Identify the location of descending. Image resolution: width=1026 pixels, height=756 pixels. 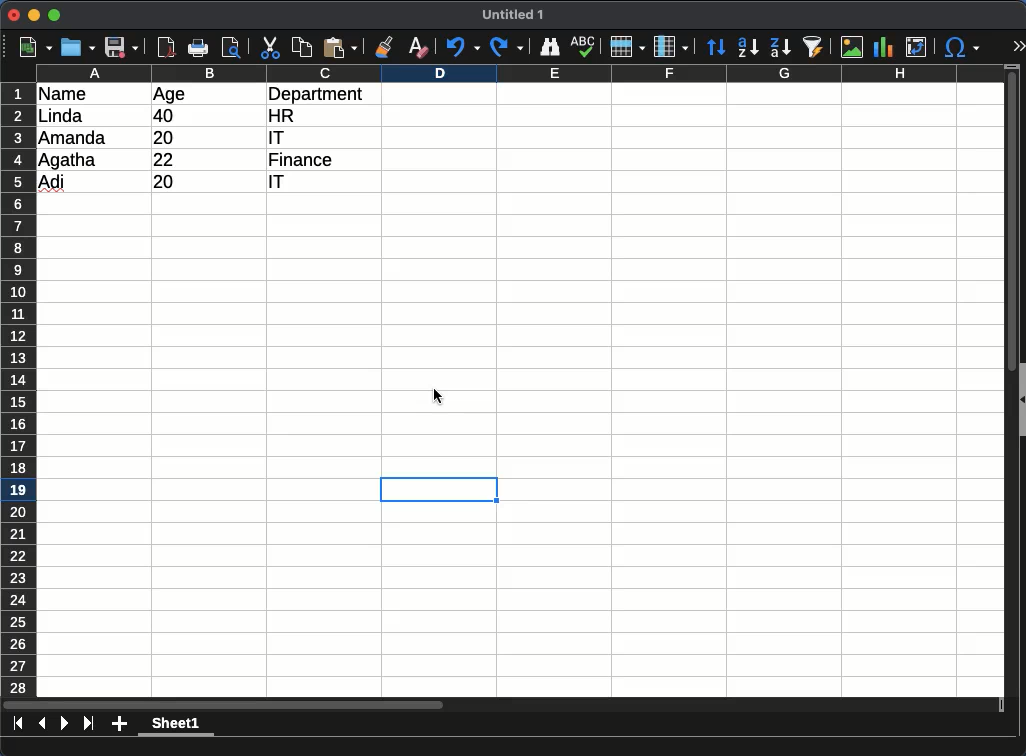
(779, 46).